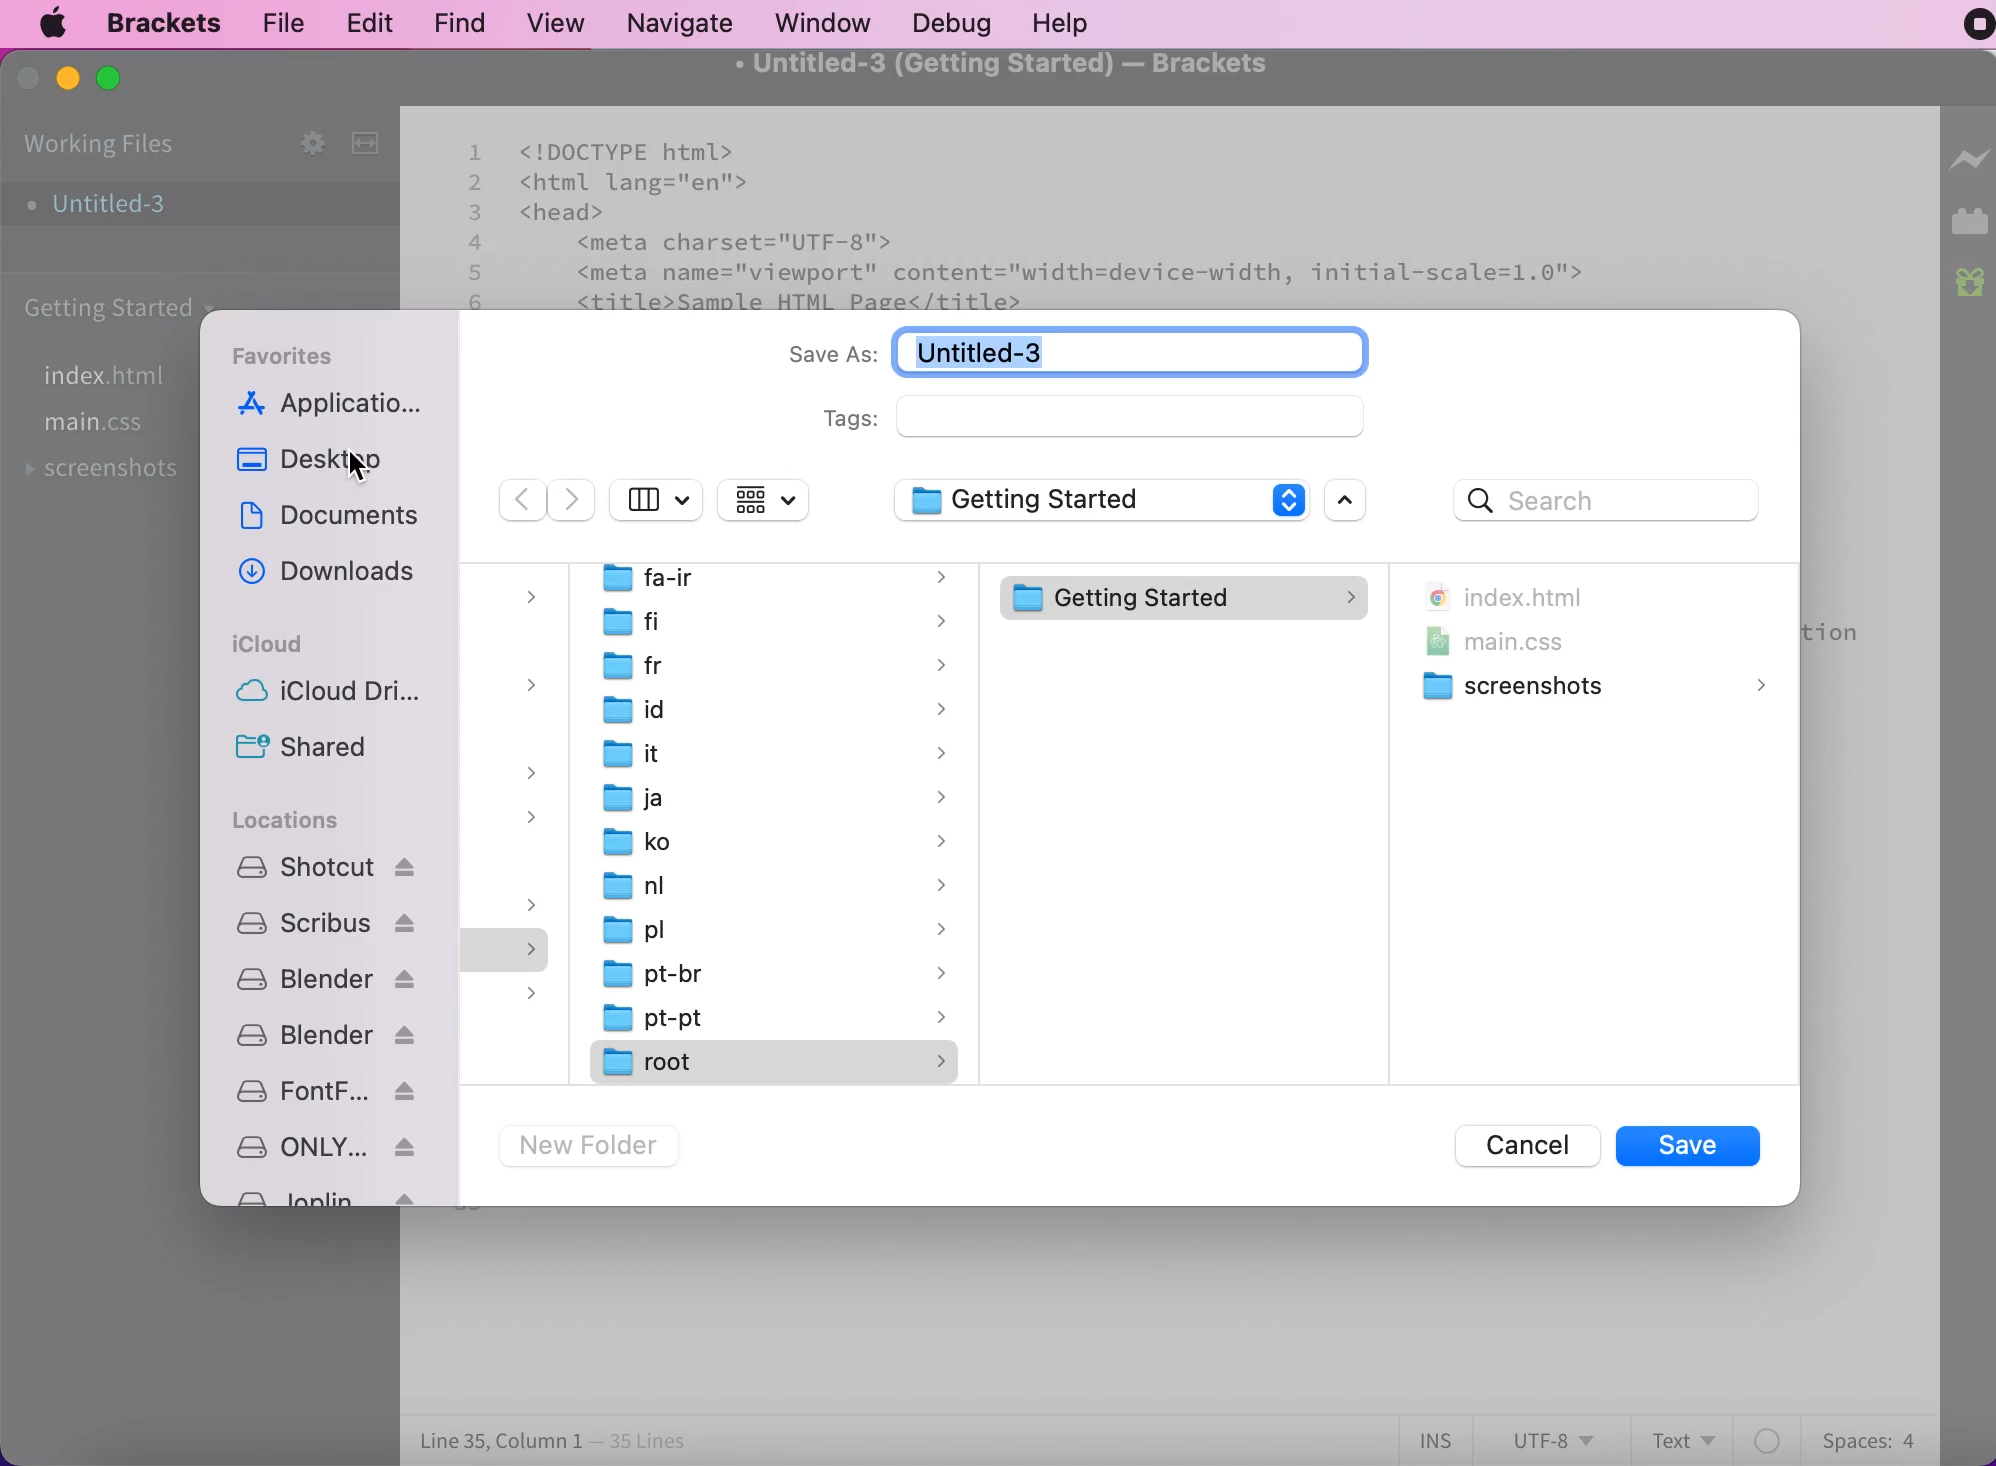 Image resolution: width=1996 pixels, height=1466 pixels. I want to click on color, so click(1768, 1437).